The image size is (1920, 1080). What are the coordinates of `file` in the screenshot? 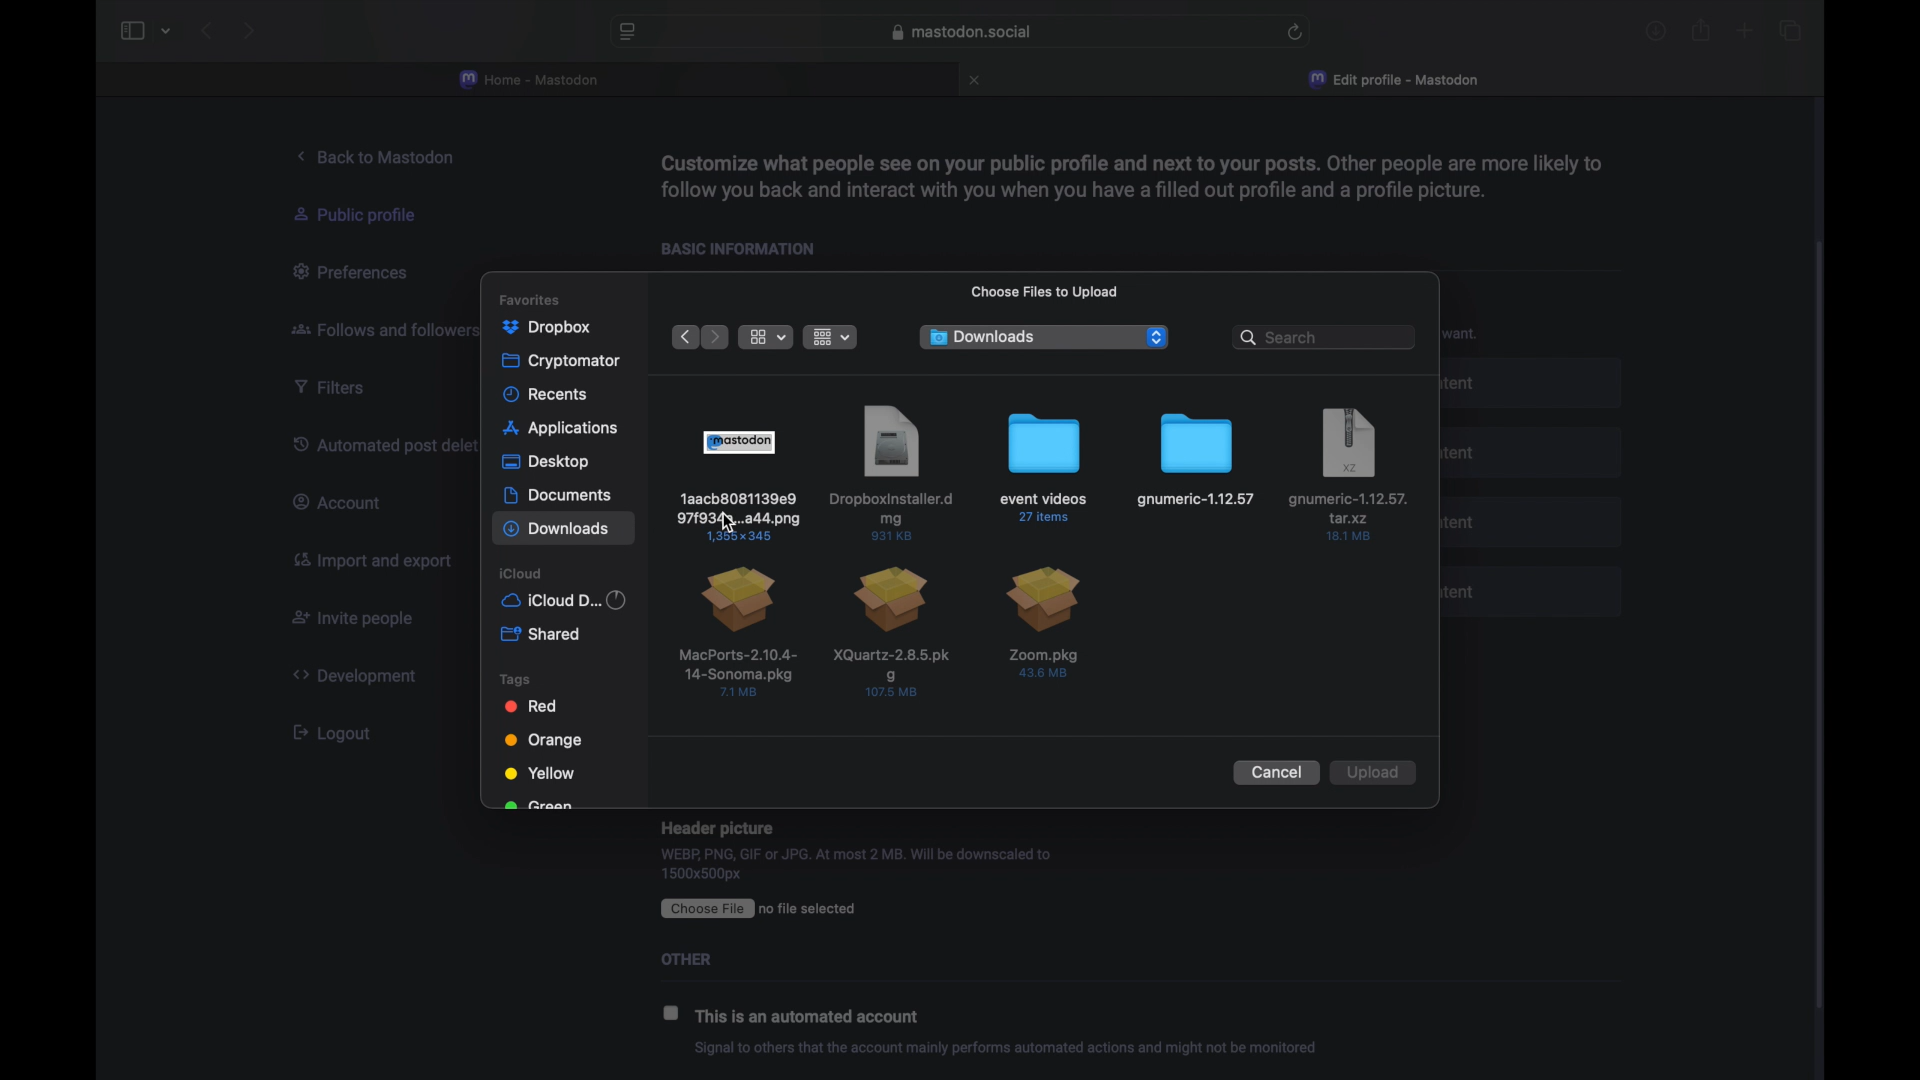 It's located at (893, 472).